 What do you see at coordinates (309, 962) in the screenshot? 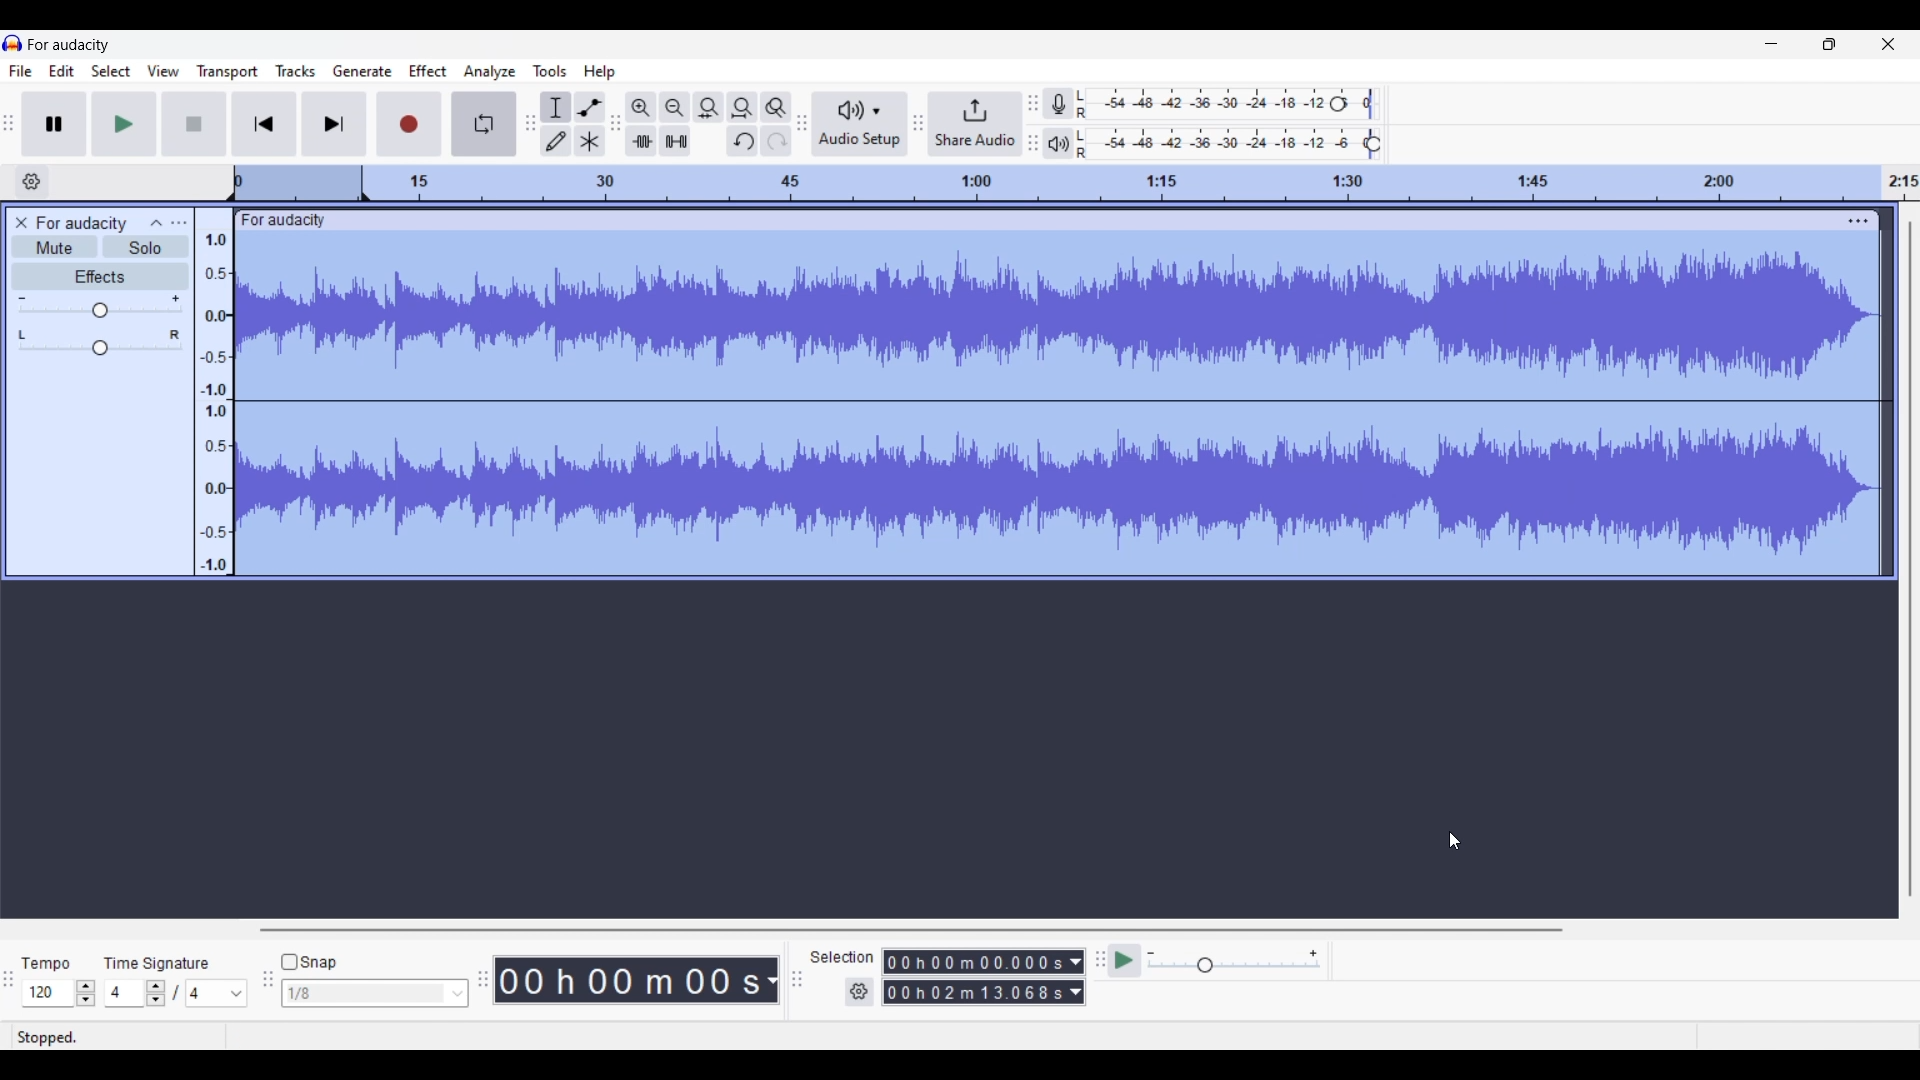
I see `Snap toggle` at bounding box center [309, 962].